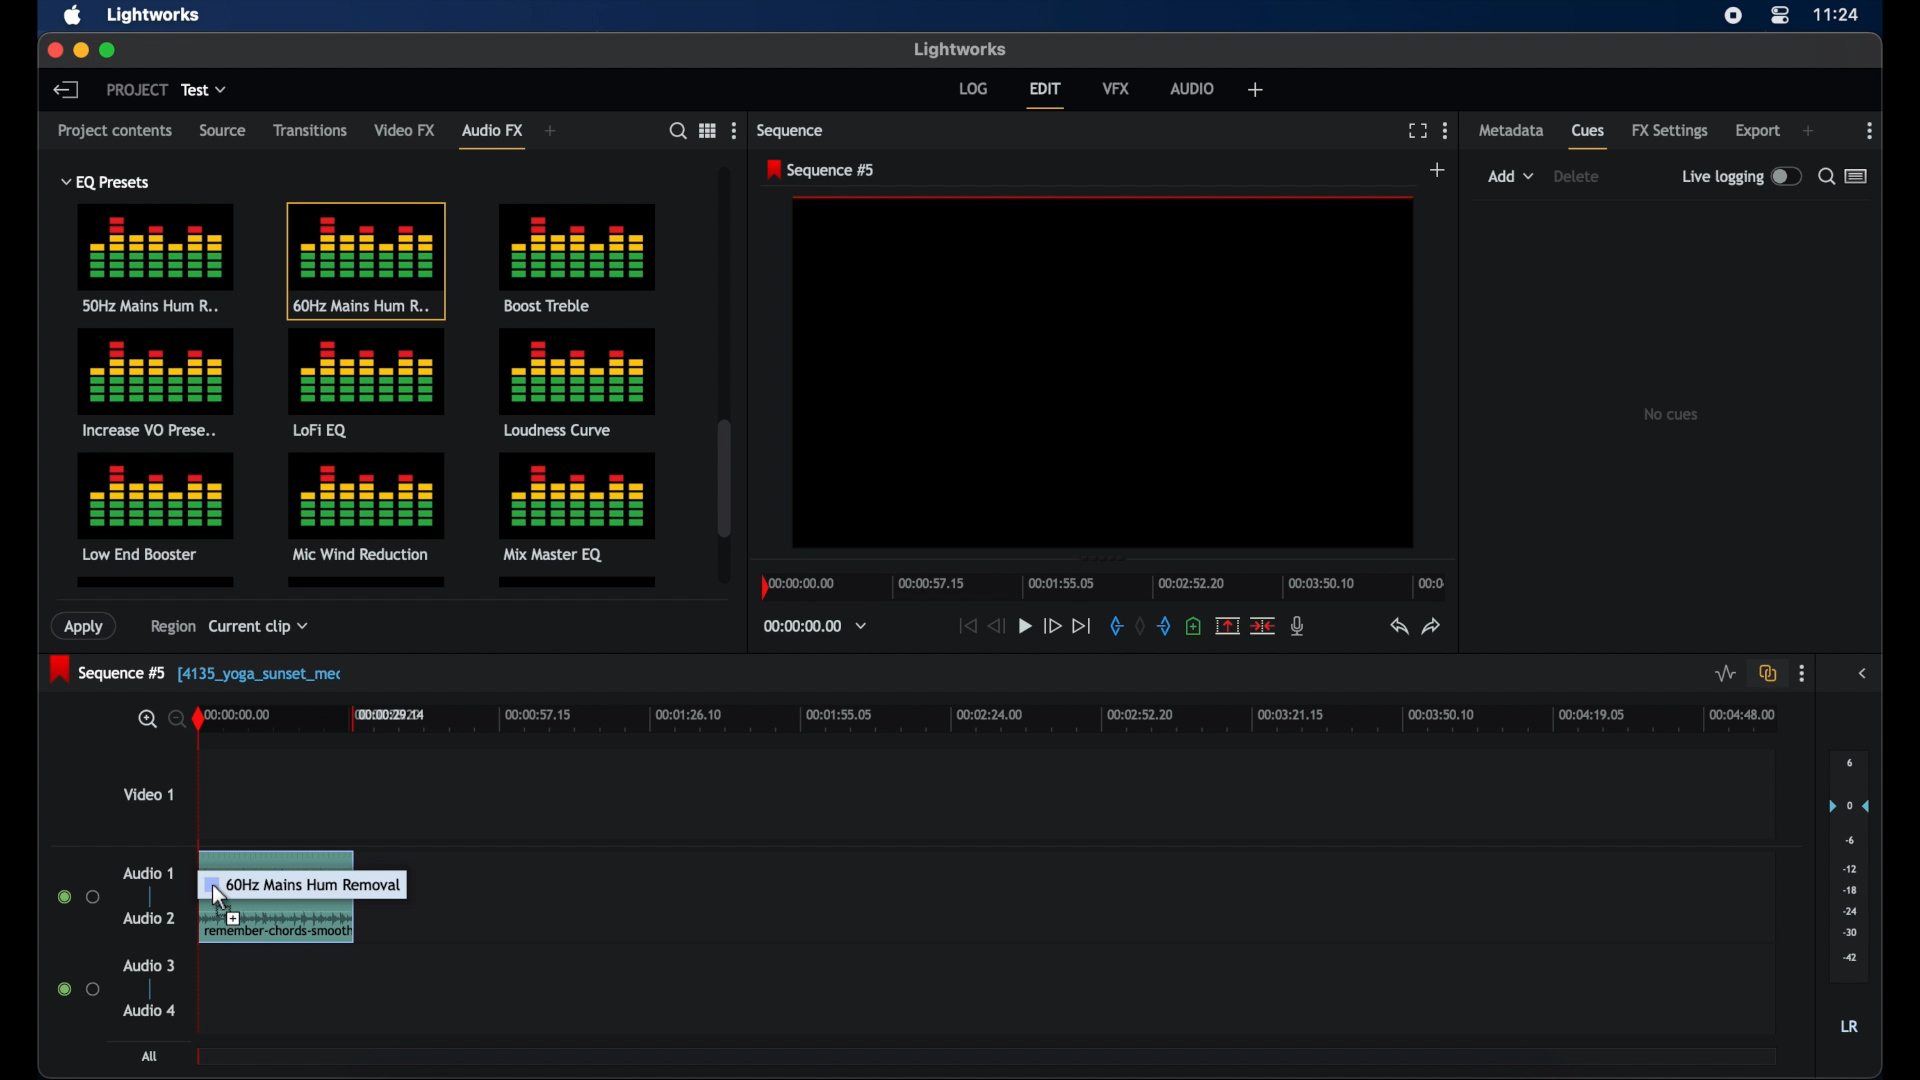 The image size is (1920, 1080). I want to click on no cues, so click(1670, 414).